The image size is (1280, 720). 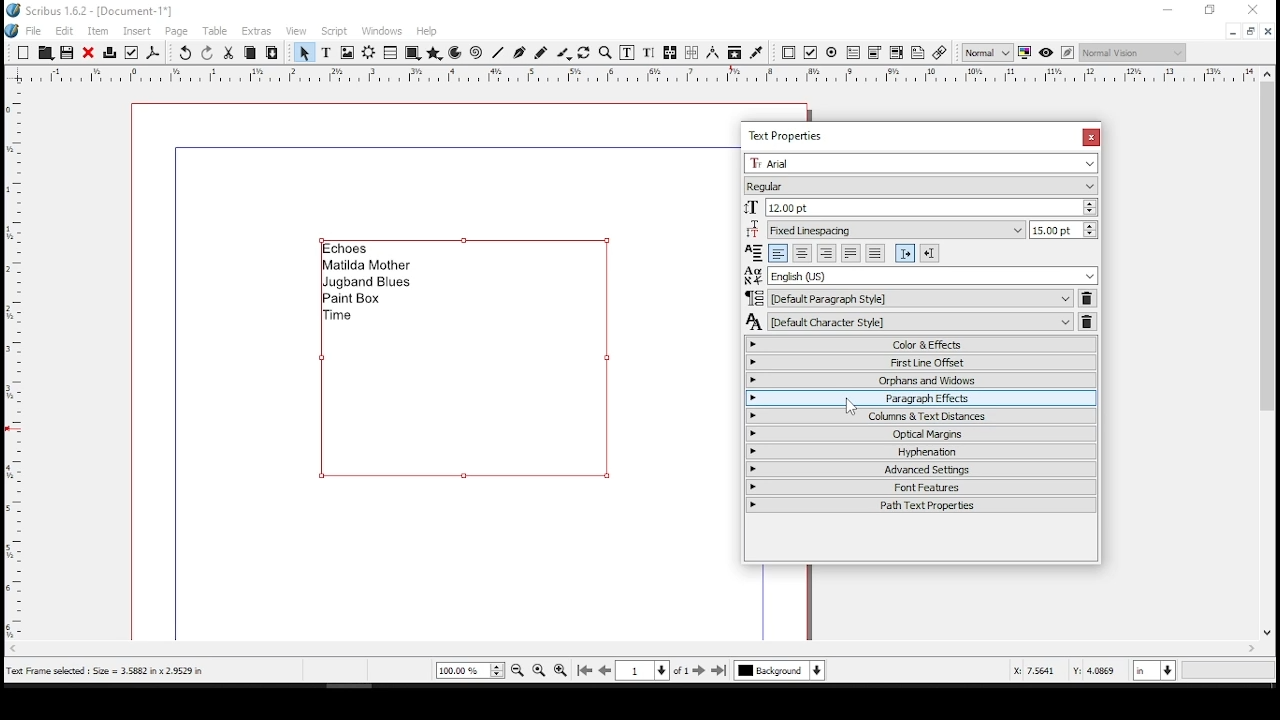 I want to click on new, so click(x=23, y=52).